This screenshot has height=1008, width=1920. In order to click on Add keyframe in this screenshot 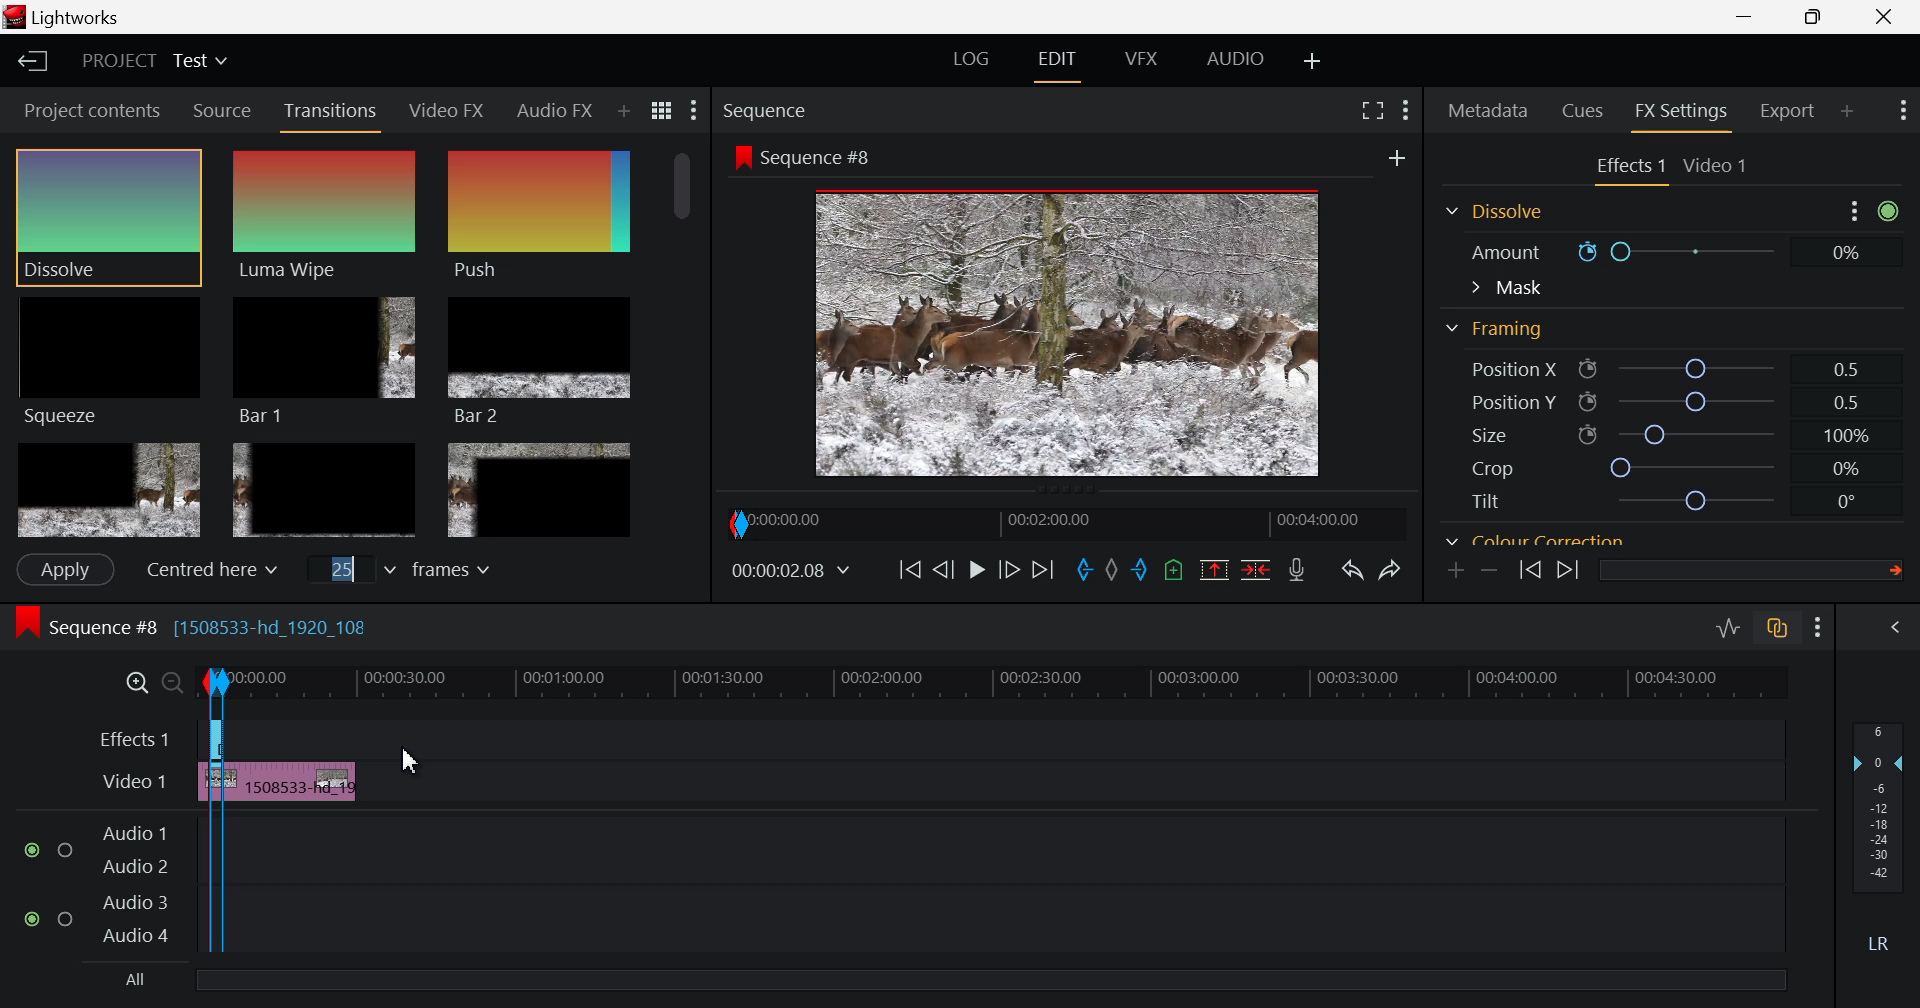, I will do `click(1458, 570)`.